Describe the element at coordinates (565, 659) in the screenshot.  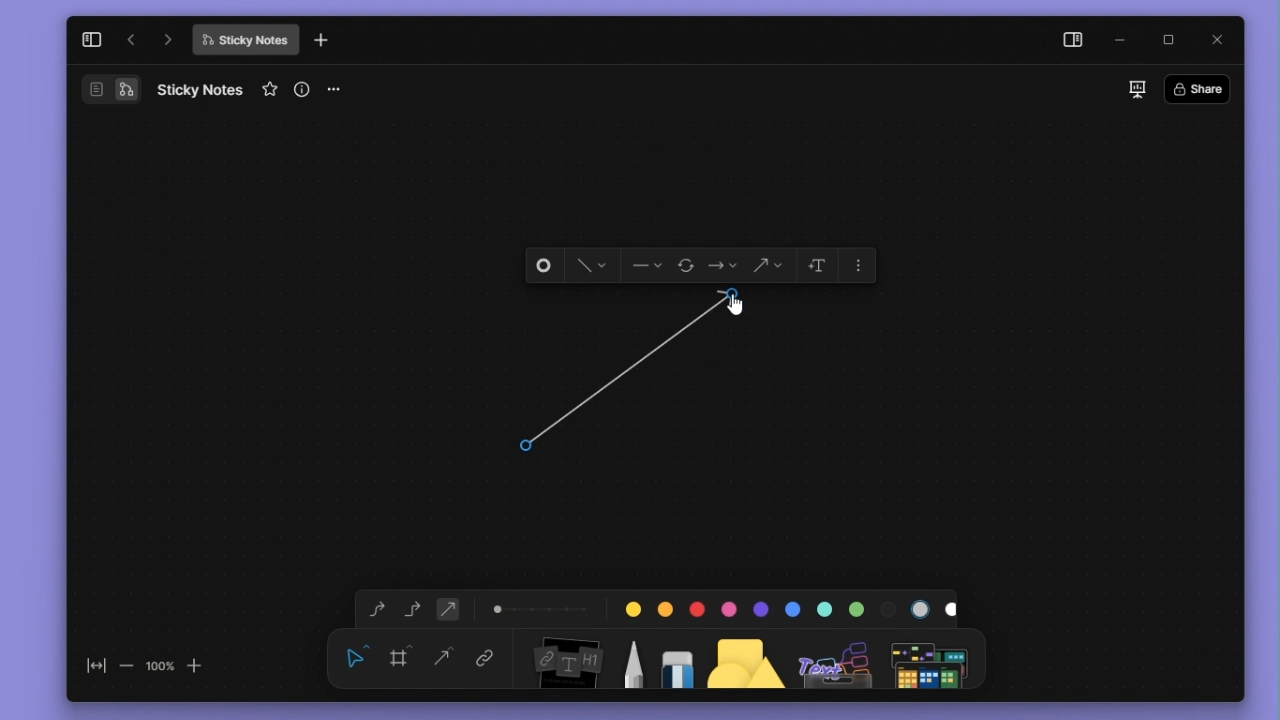
I see `note` at that location.